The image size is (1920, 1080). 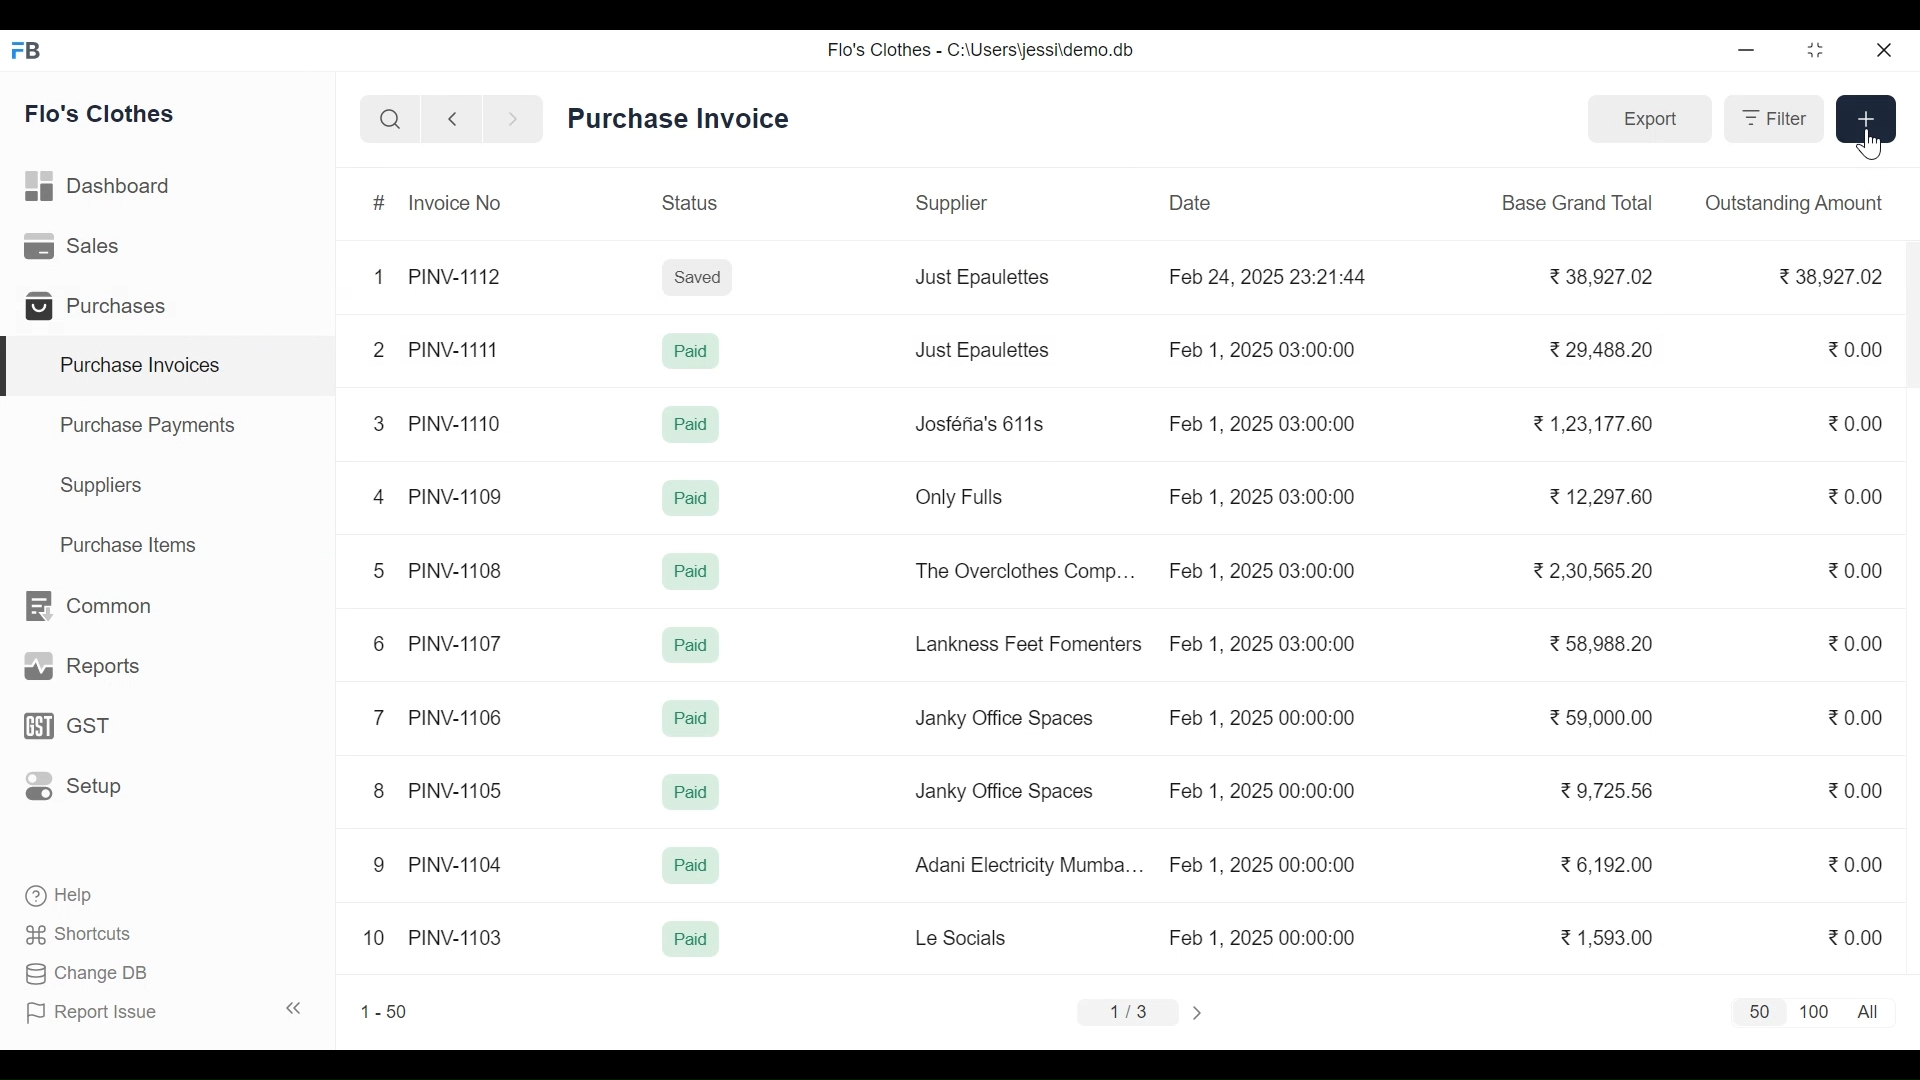 I want to click on 100, so click(x=1815, y=1012).